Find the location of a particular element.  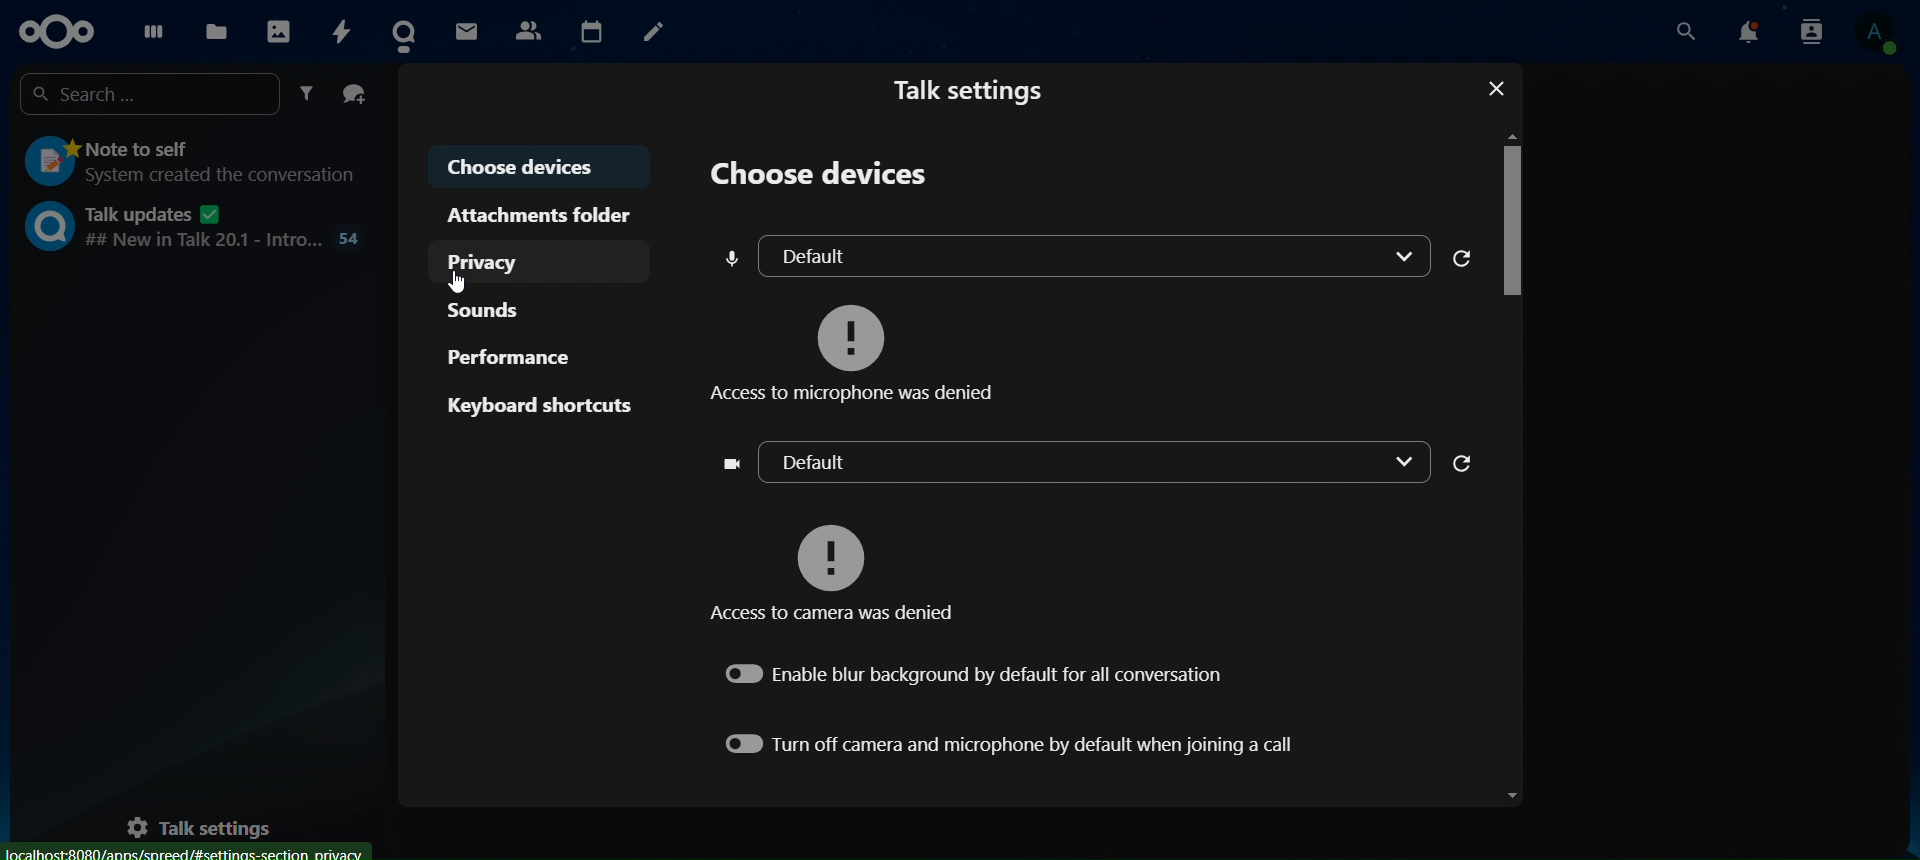

filter is located at coordinates (310, 94).